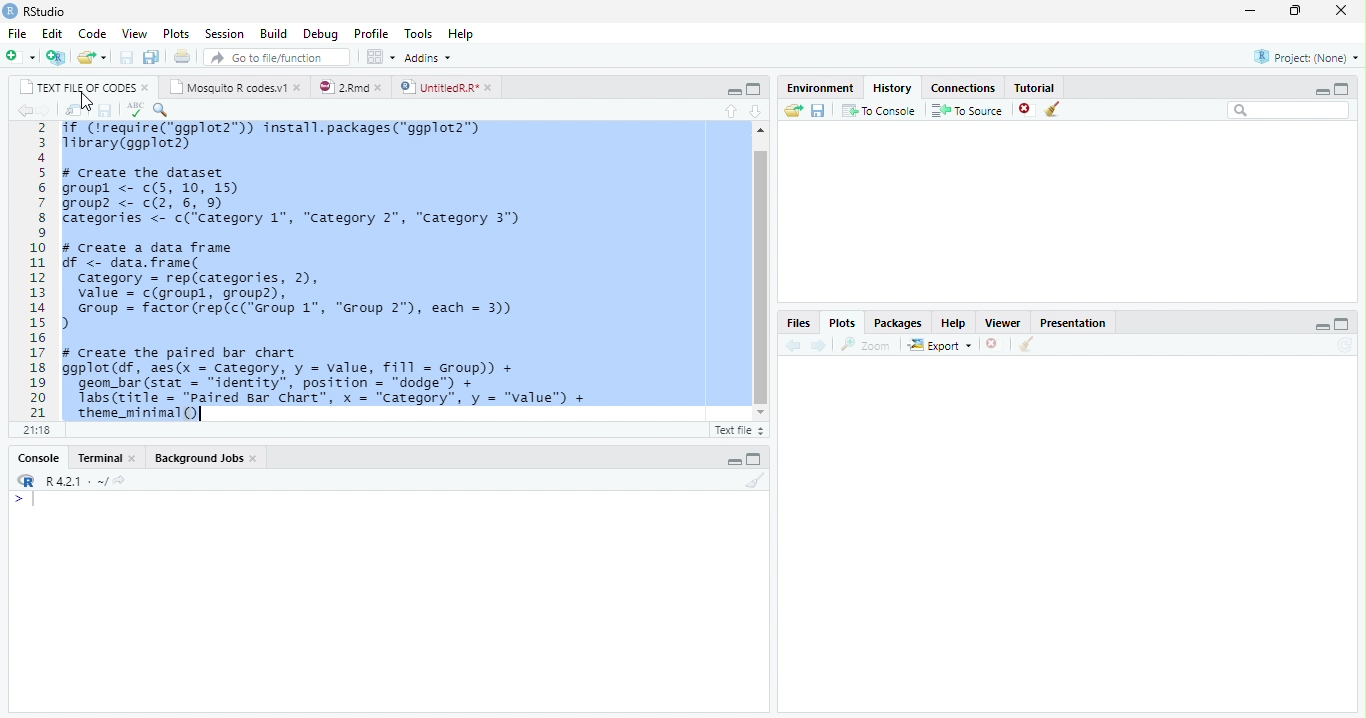  Describe the element at coordinates (1045, 88) in the screenshot. I see `tutorial` at that location.